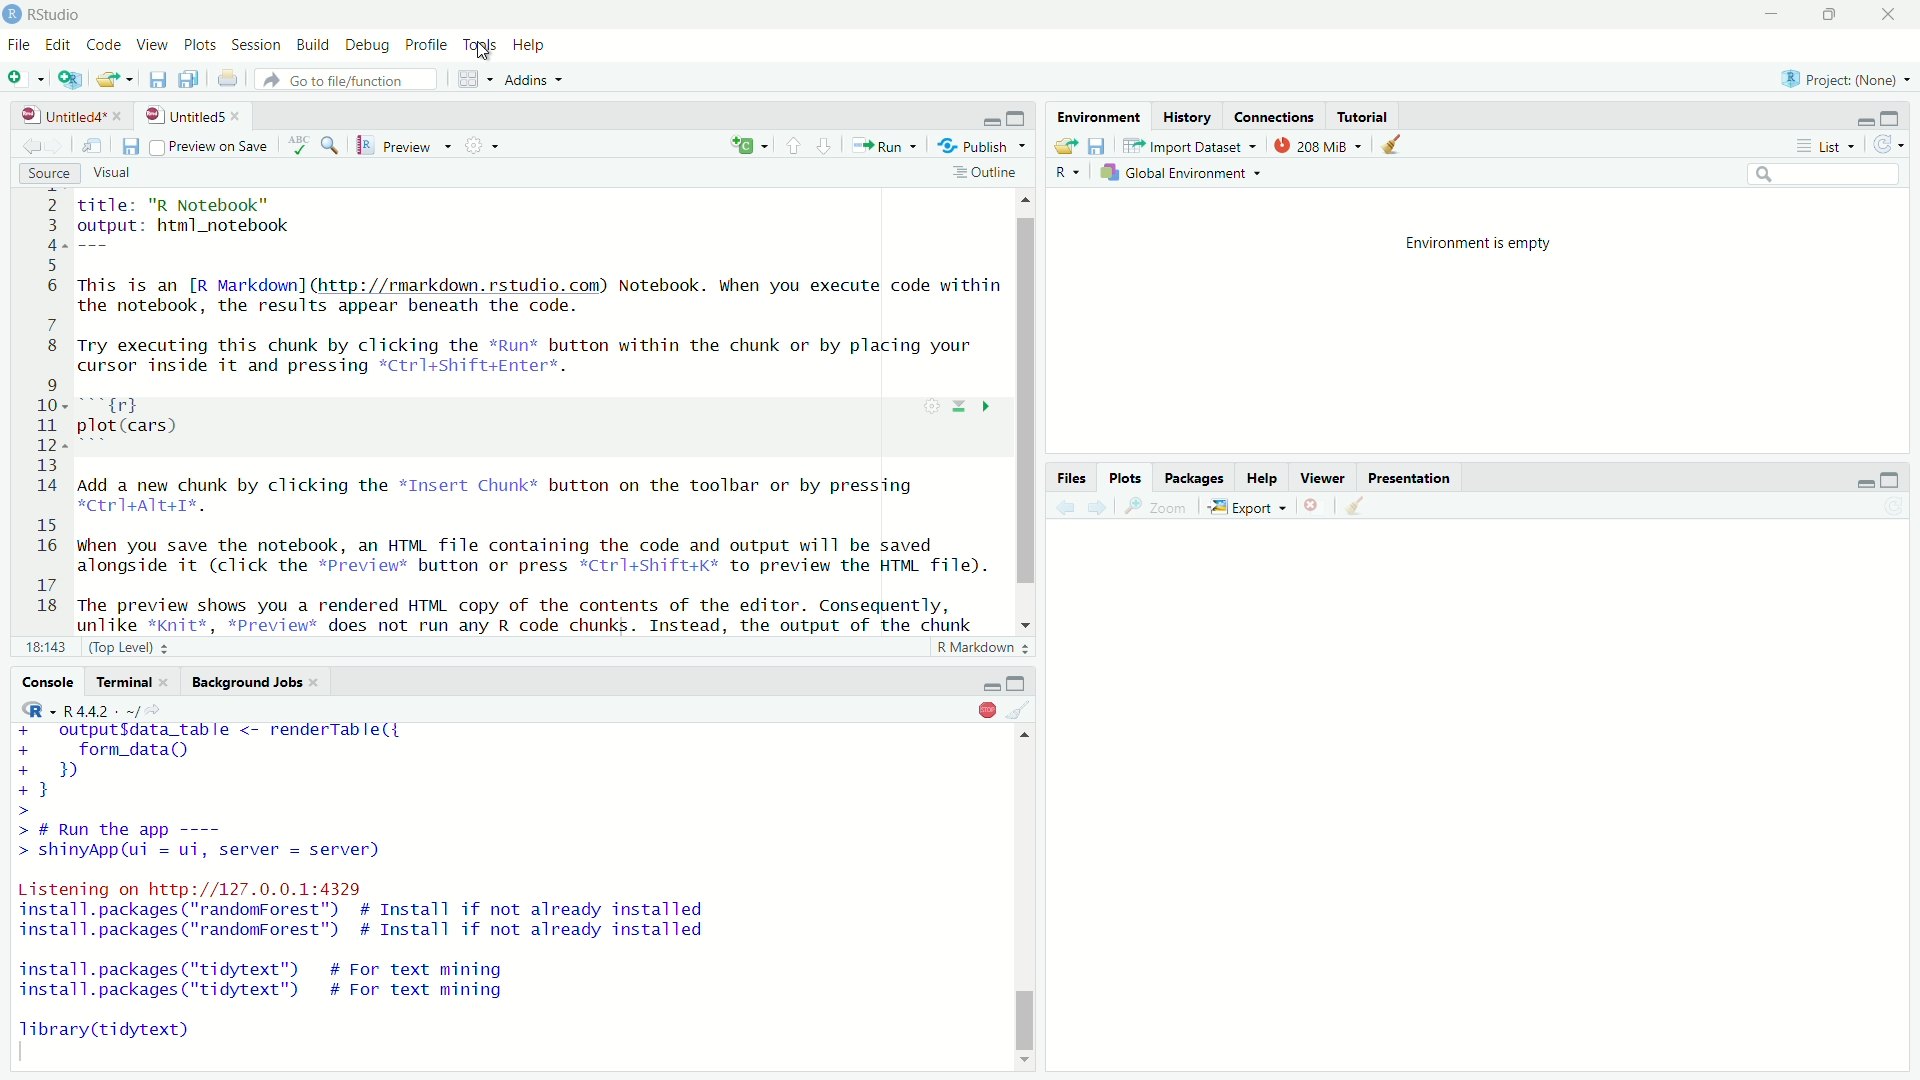 The height and width of the screenshot is (1080, 1920). Describe the element at coordinates (58, 145) in the screenshot. I see `move backward` at that location.